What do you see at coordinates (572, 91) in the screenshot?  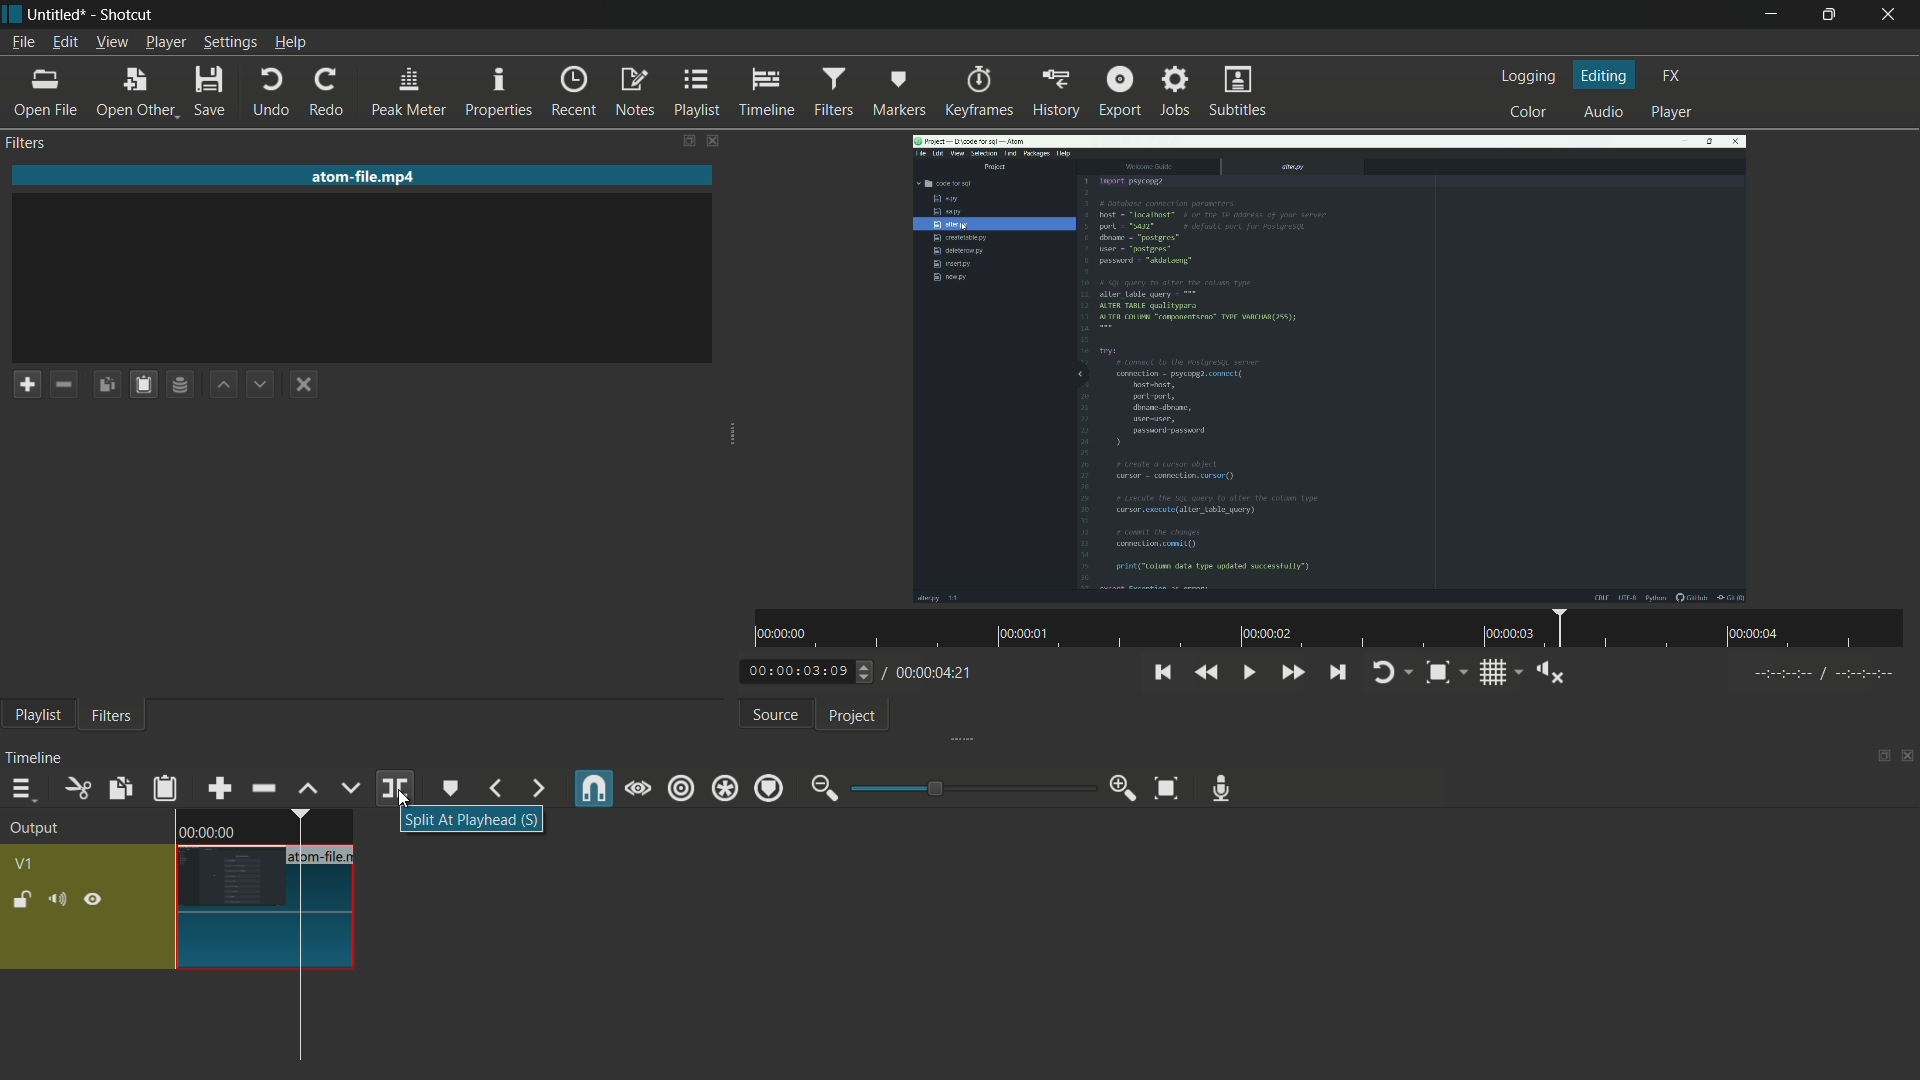 I see `recent` at bounding box center [572, 91].